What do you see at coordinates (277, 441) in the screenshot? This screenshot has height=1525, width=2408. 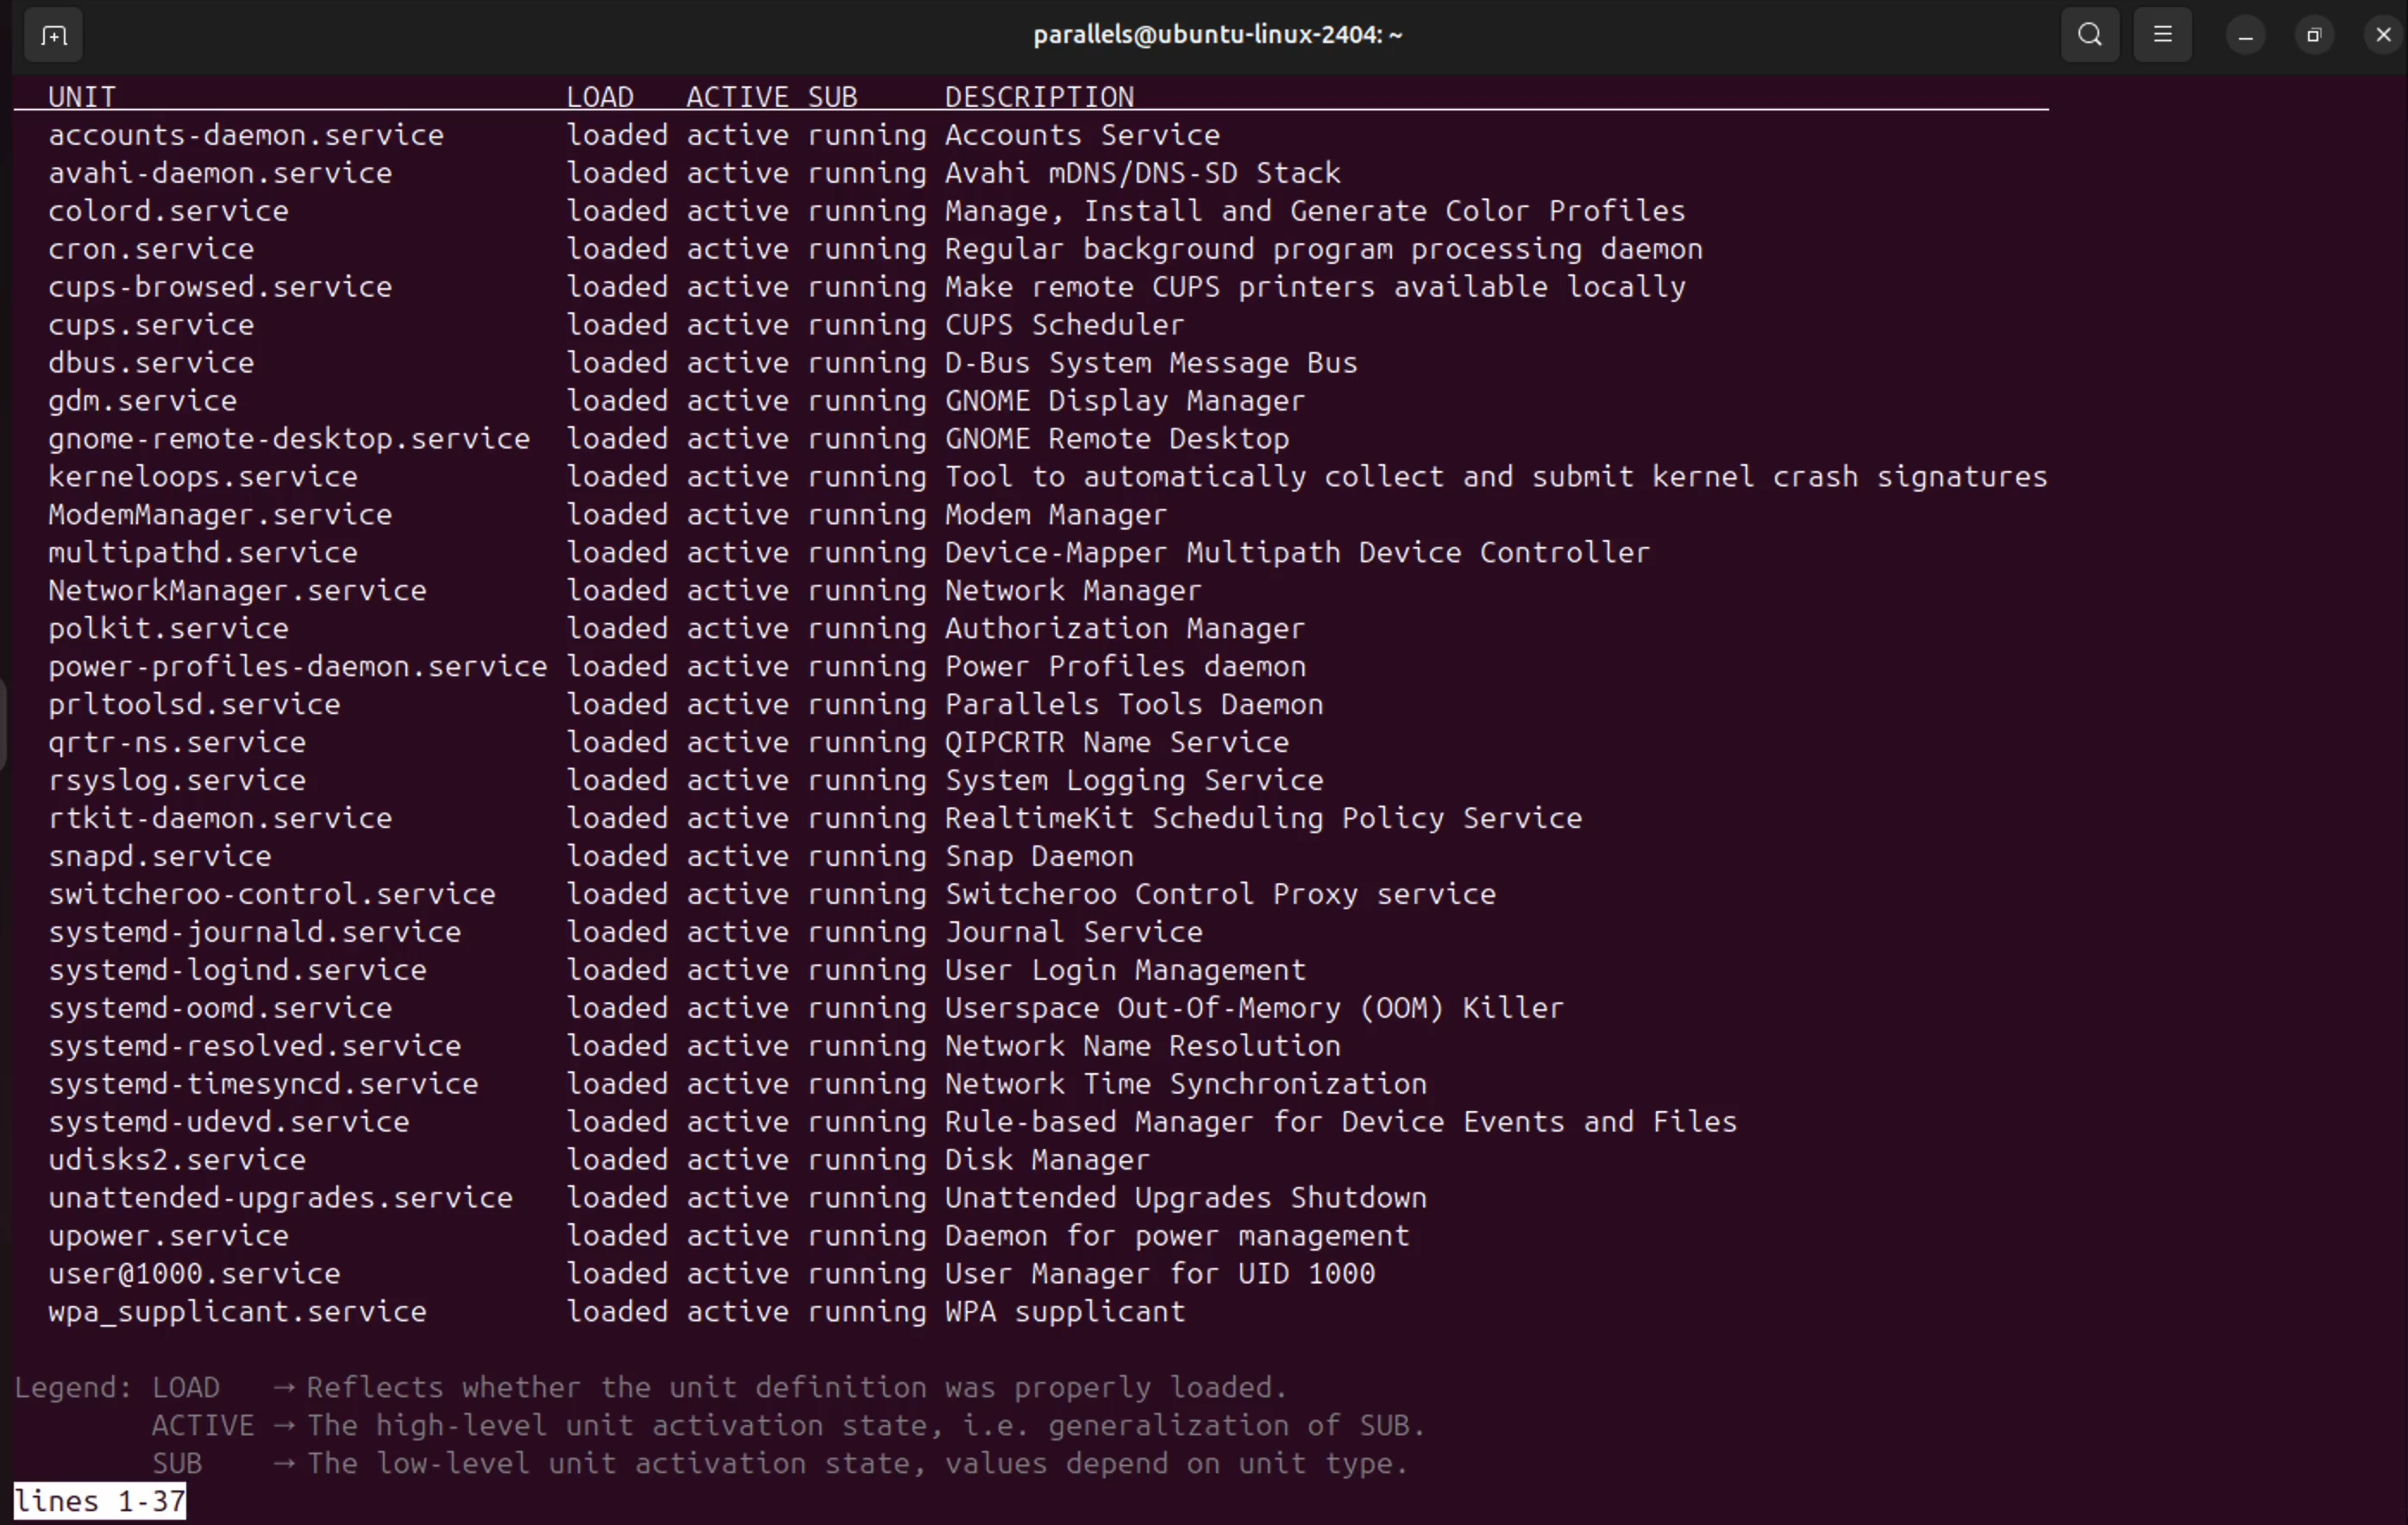 I see `genome desk service` at bounding box center [277, 441].